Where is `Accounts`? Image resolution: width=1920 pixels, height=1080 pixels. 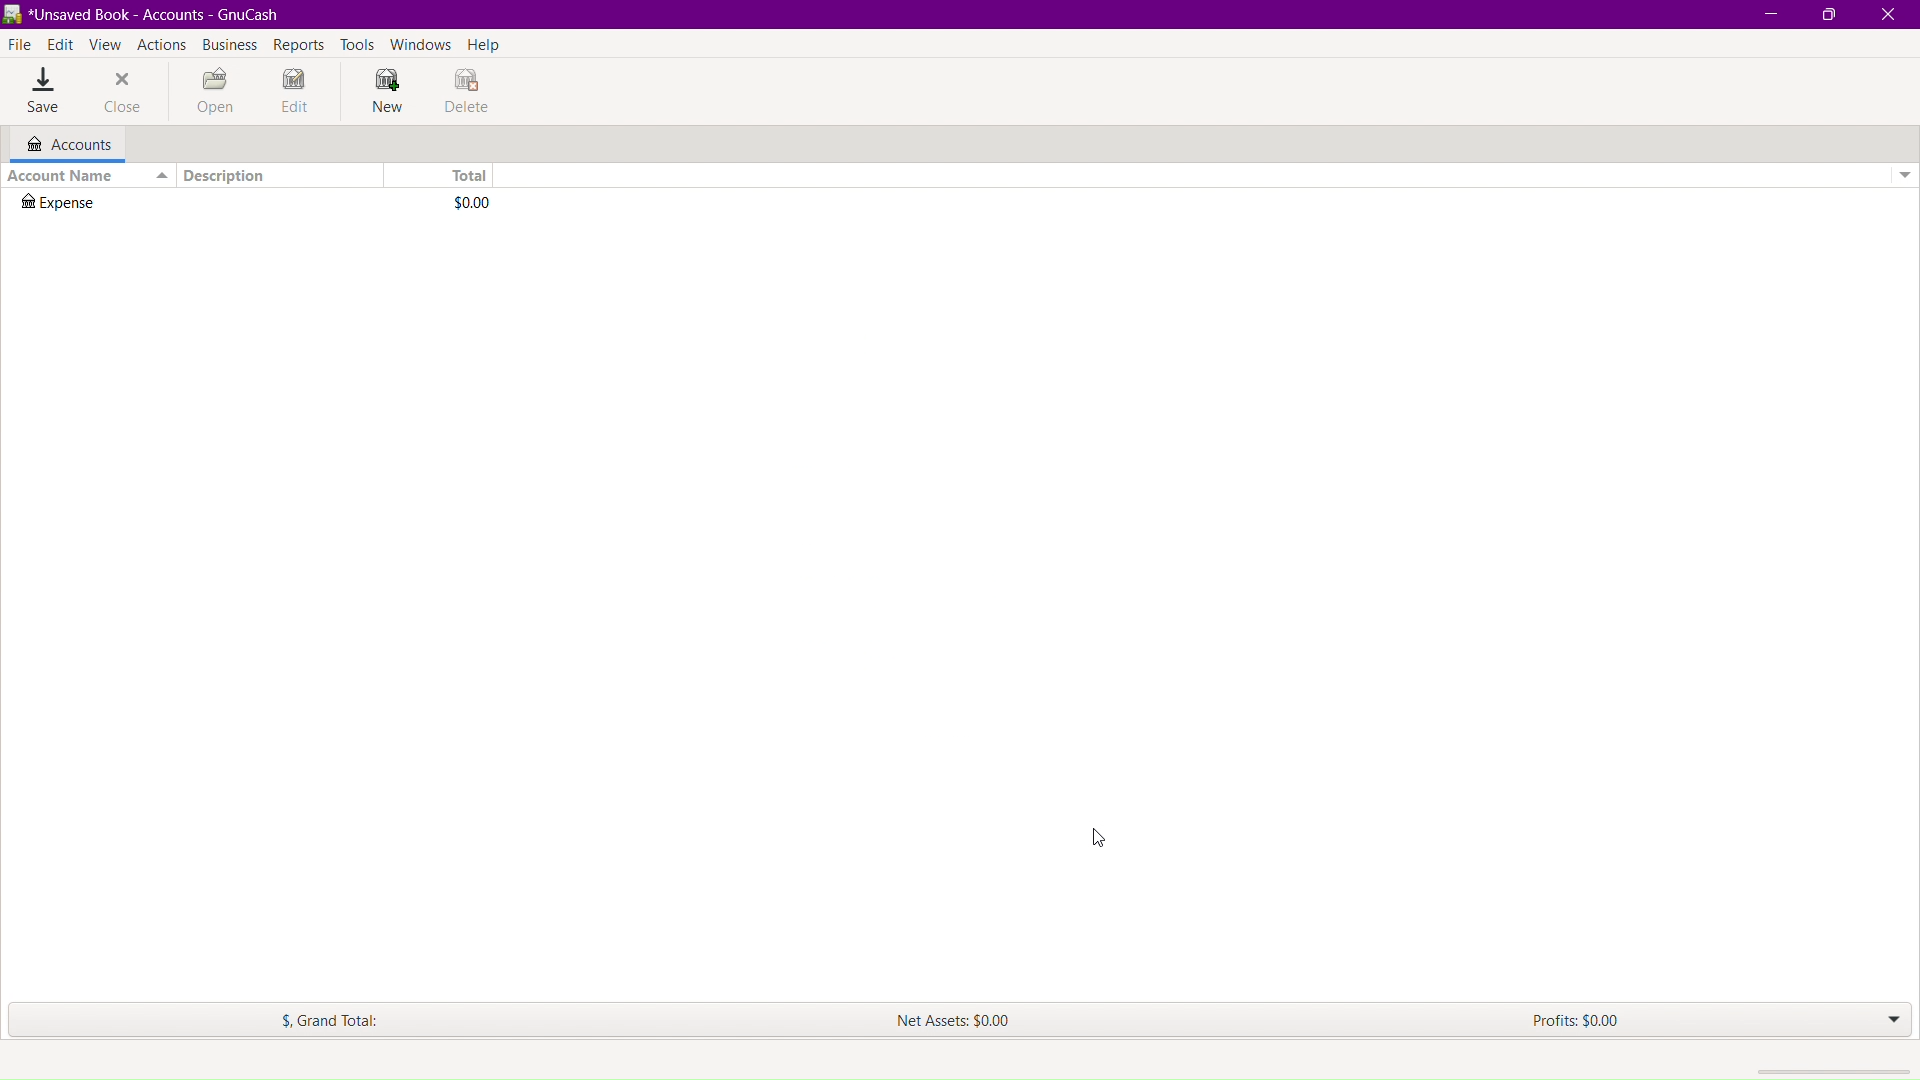 Accounts is located at coordinates (62, 144).